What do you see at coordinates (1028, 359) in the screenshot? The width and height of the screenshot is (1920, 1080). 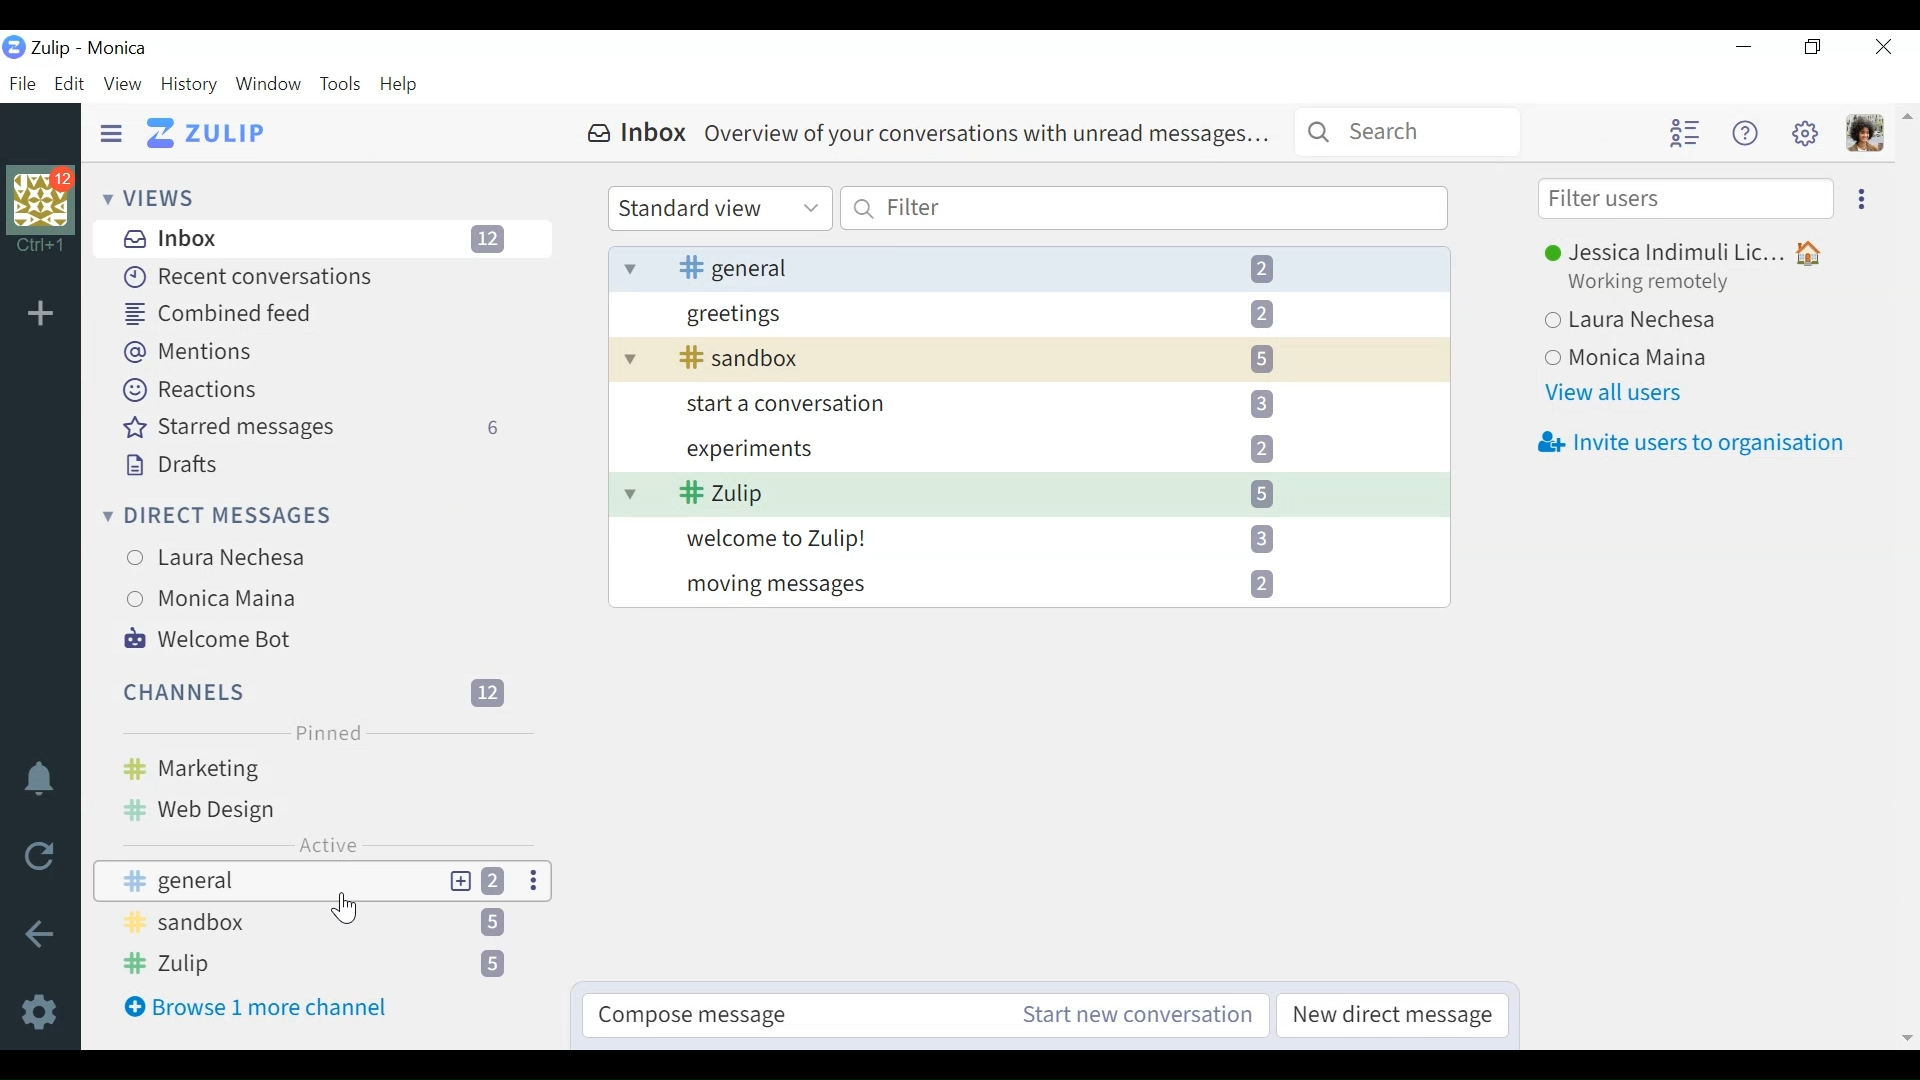 I see `Sandbox 5` at bounding box center [1028, 359].